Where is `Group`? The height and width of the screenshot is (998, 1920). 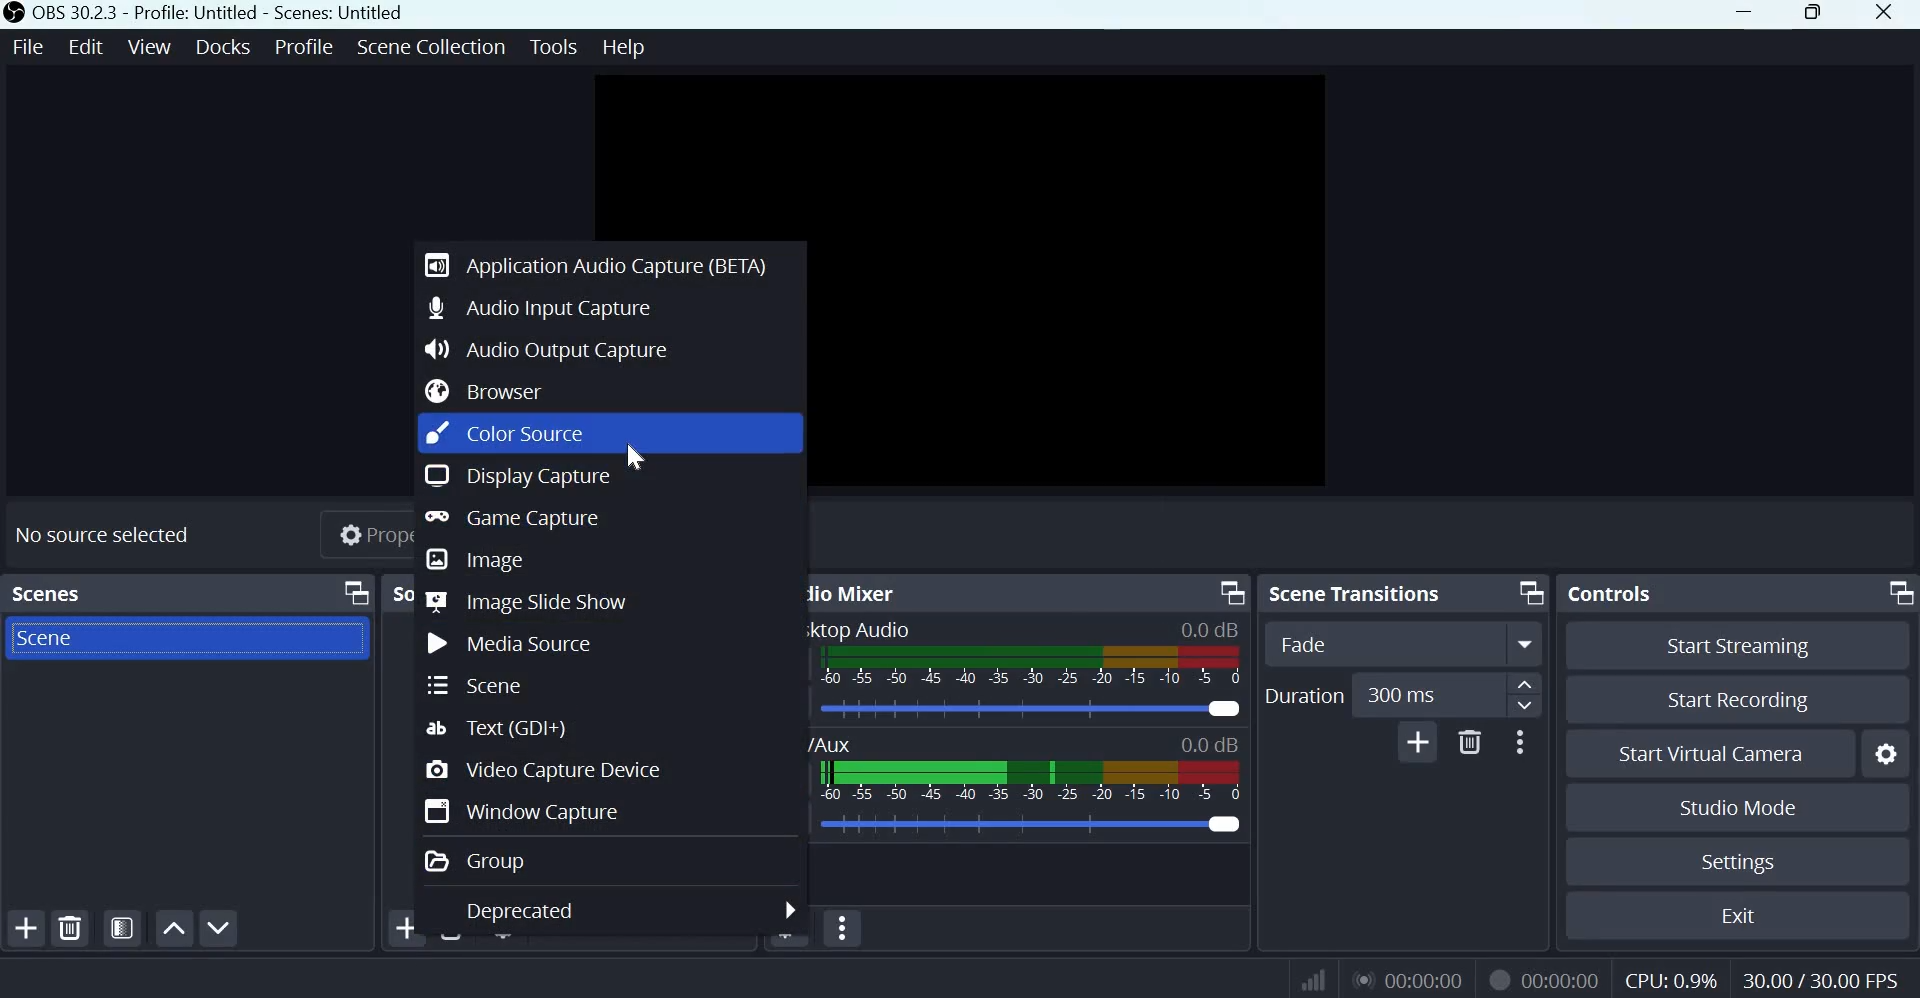
Group is located at coordinates (479, 862).